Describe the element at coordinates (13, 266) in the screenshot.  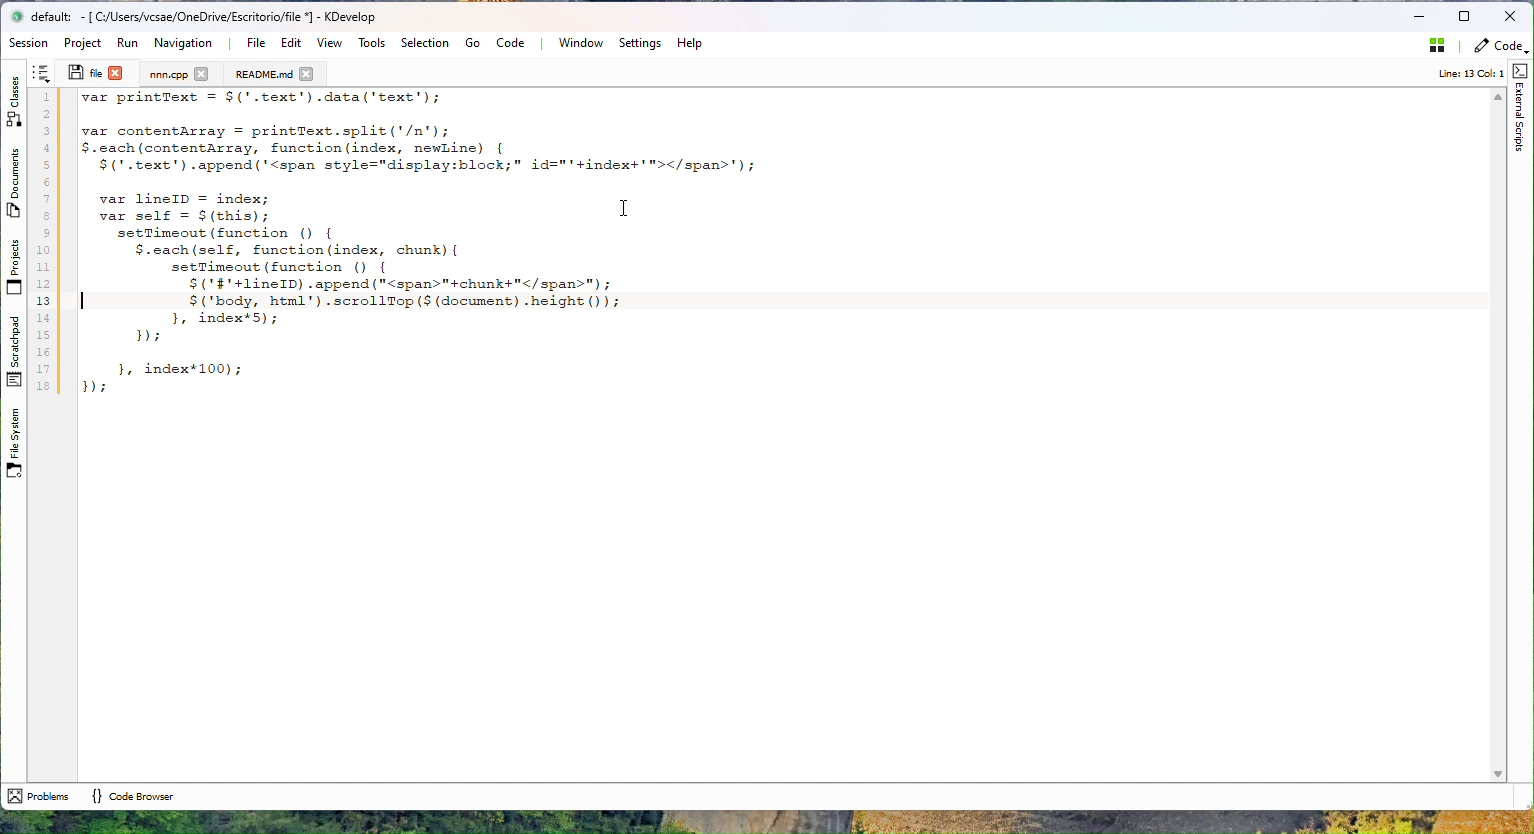
I see `Projects` at that location.